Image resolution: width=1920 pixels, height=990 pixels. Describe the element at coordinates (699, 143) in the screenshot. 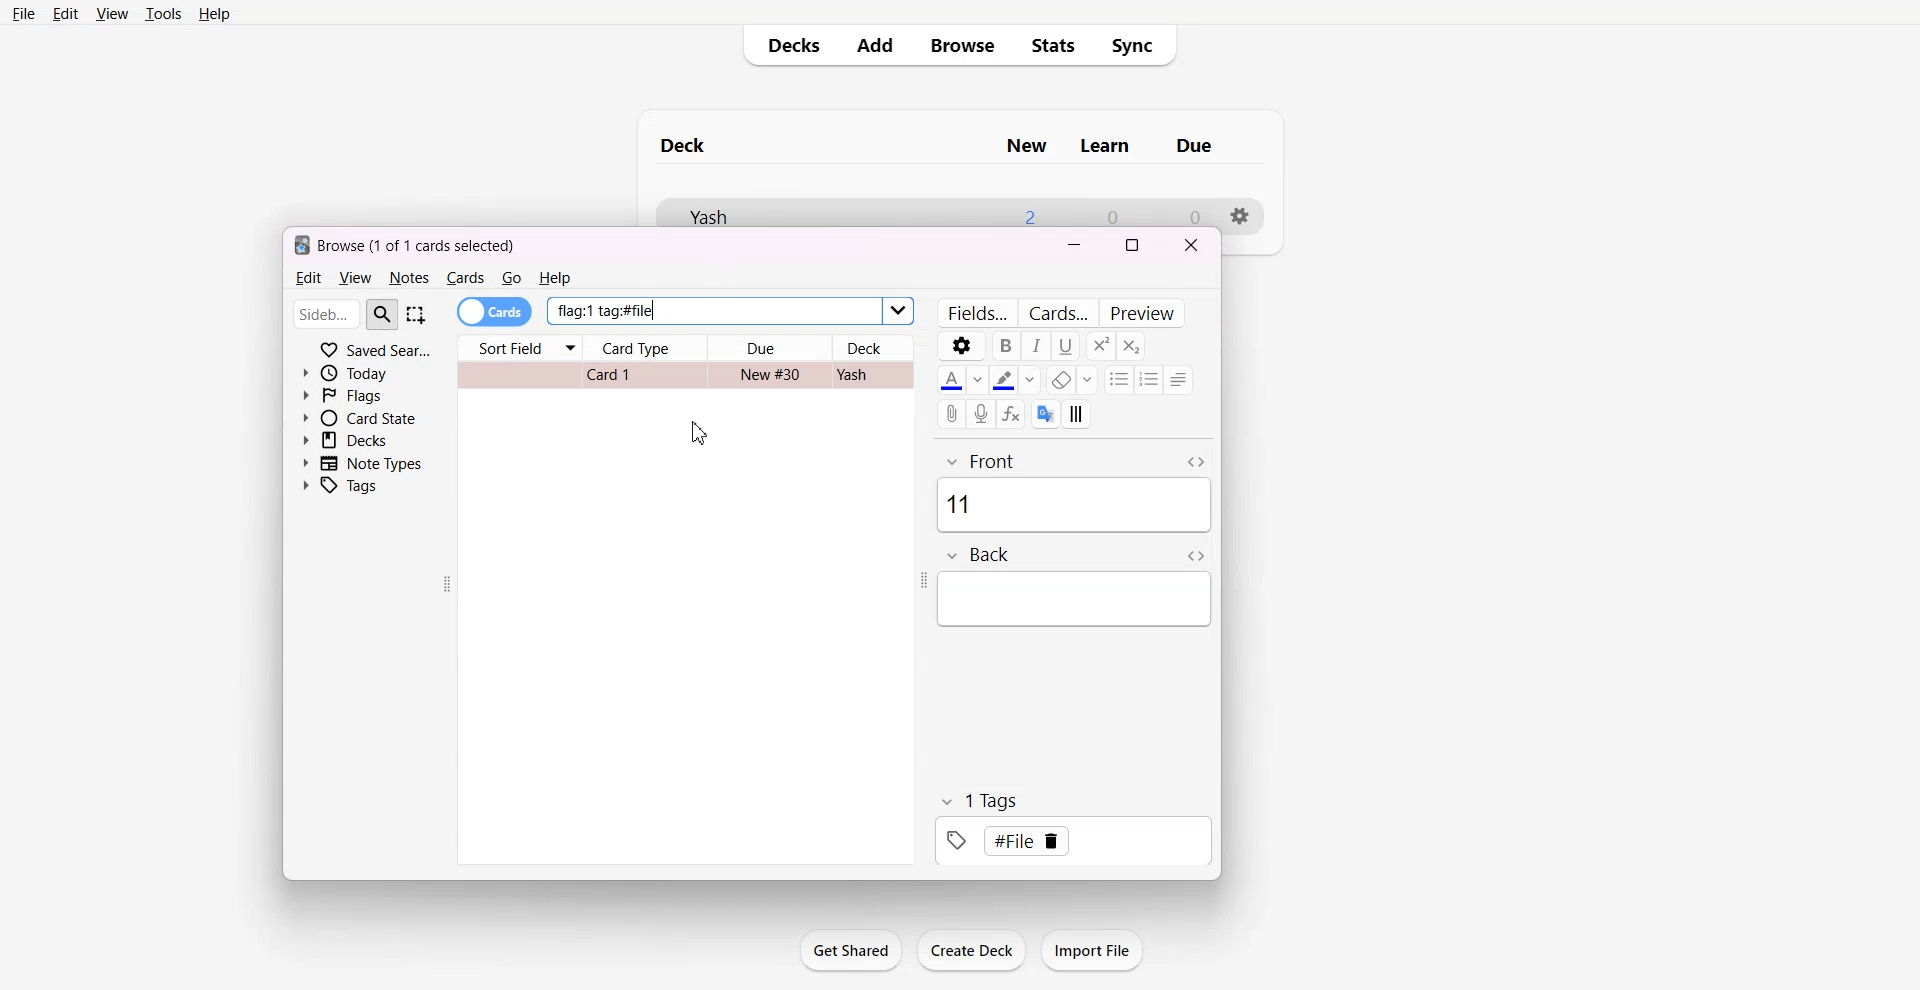

I see `deck` at that location.